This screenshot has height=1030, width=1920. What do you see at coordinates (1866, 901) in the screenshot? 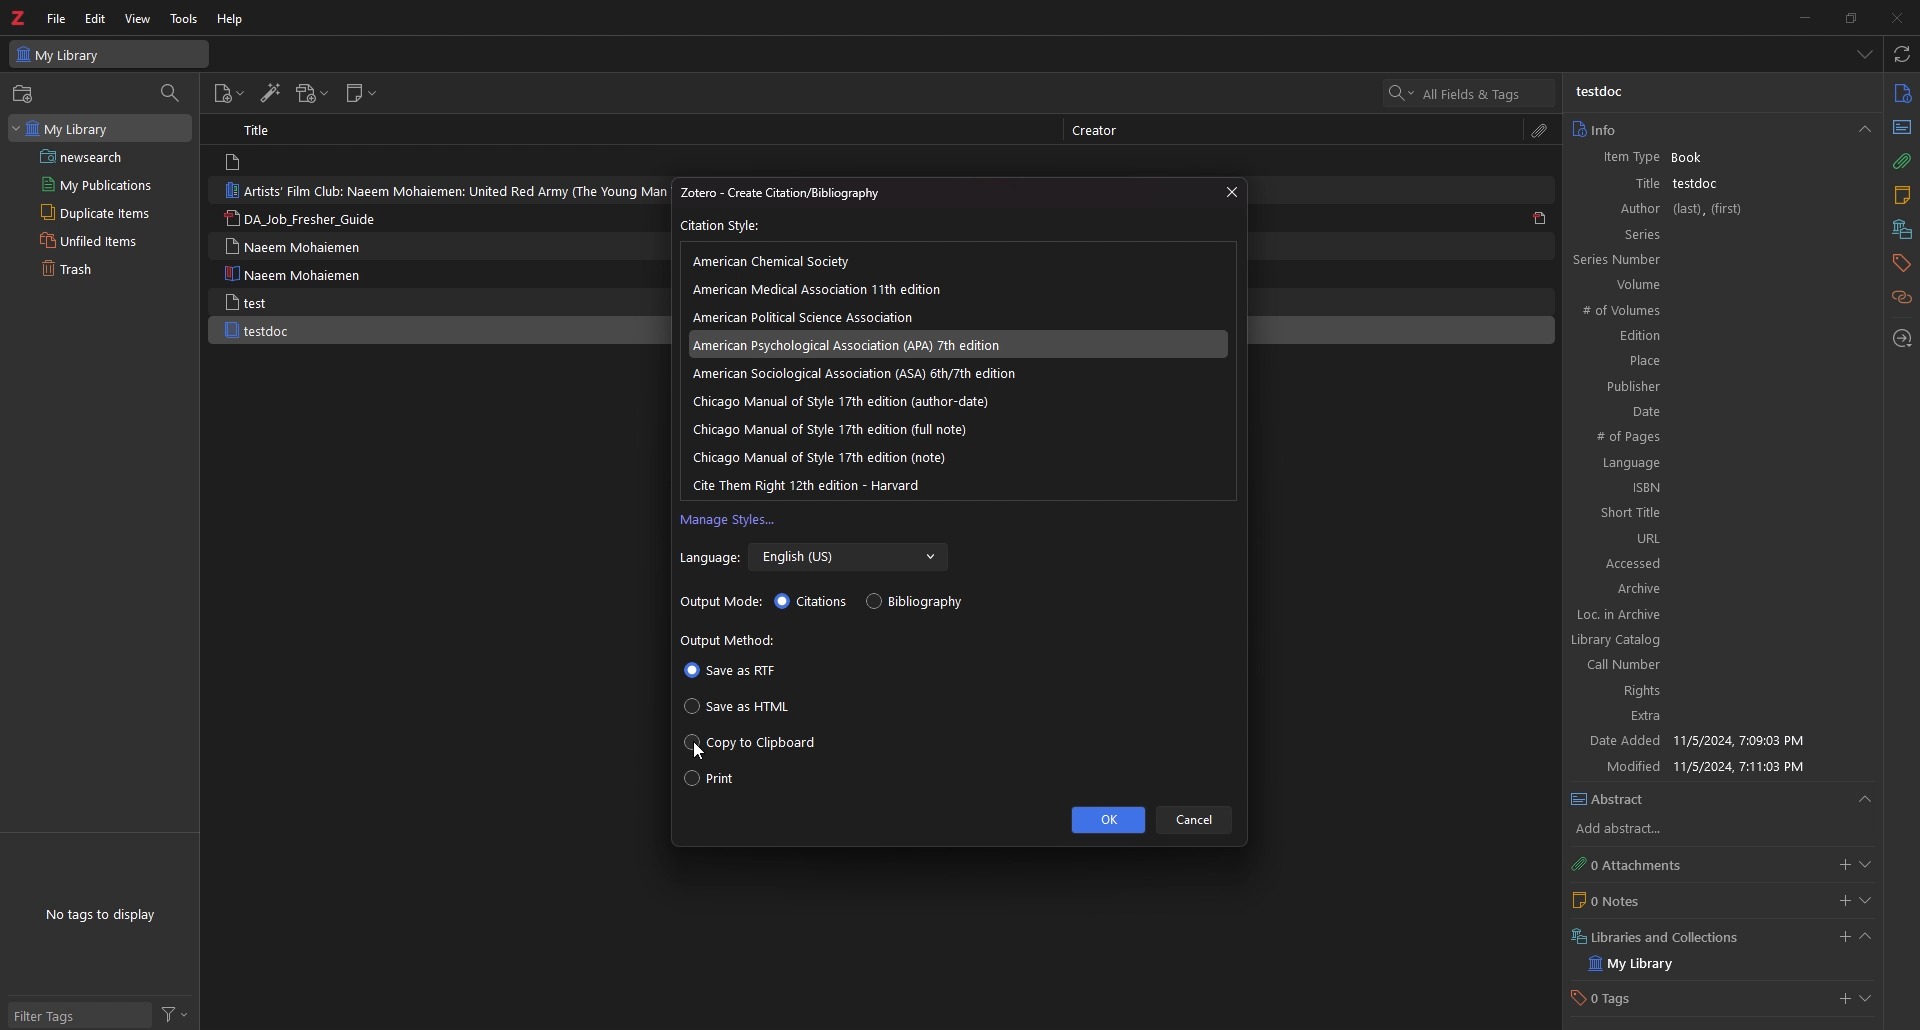
I see `show` at bounding box center [1866, 901].